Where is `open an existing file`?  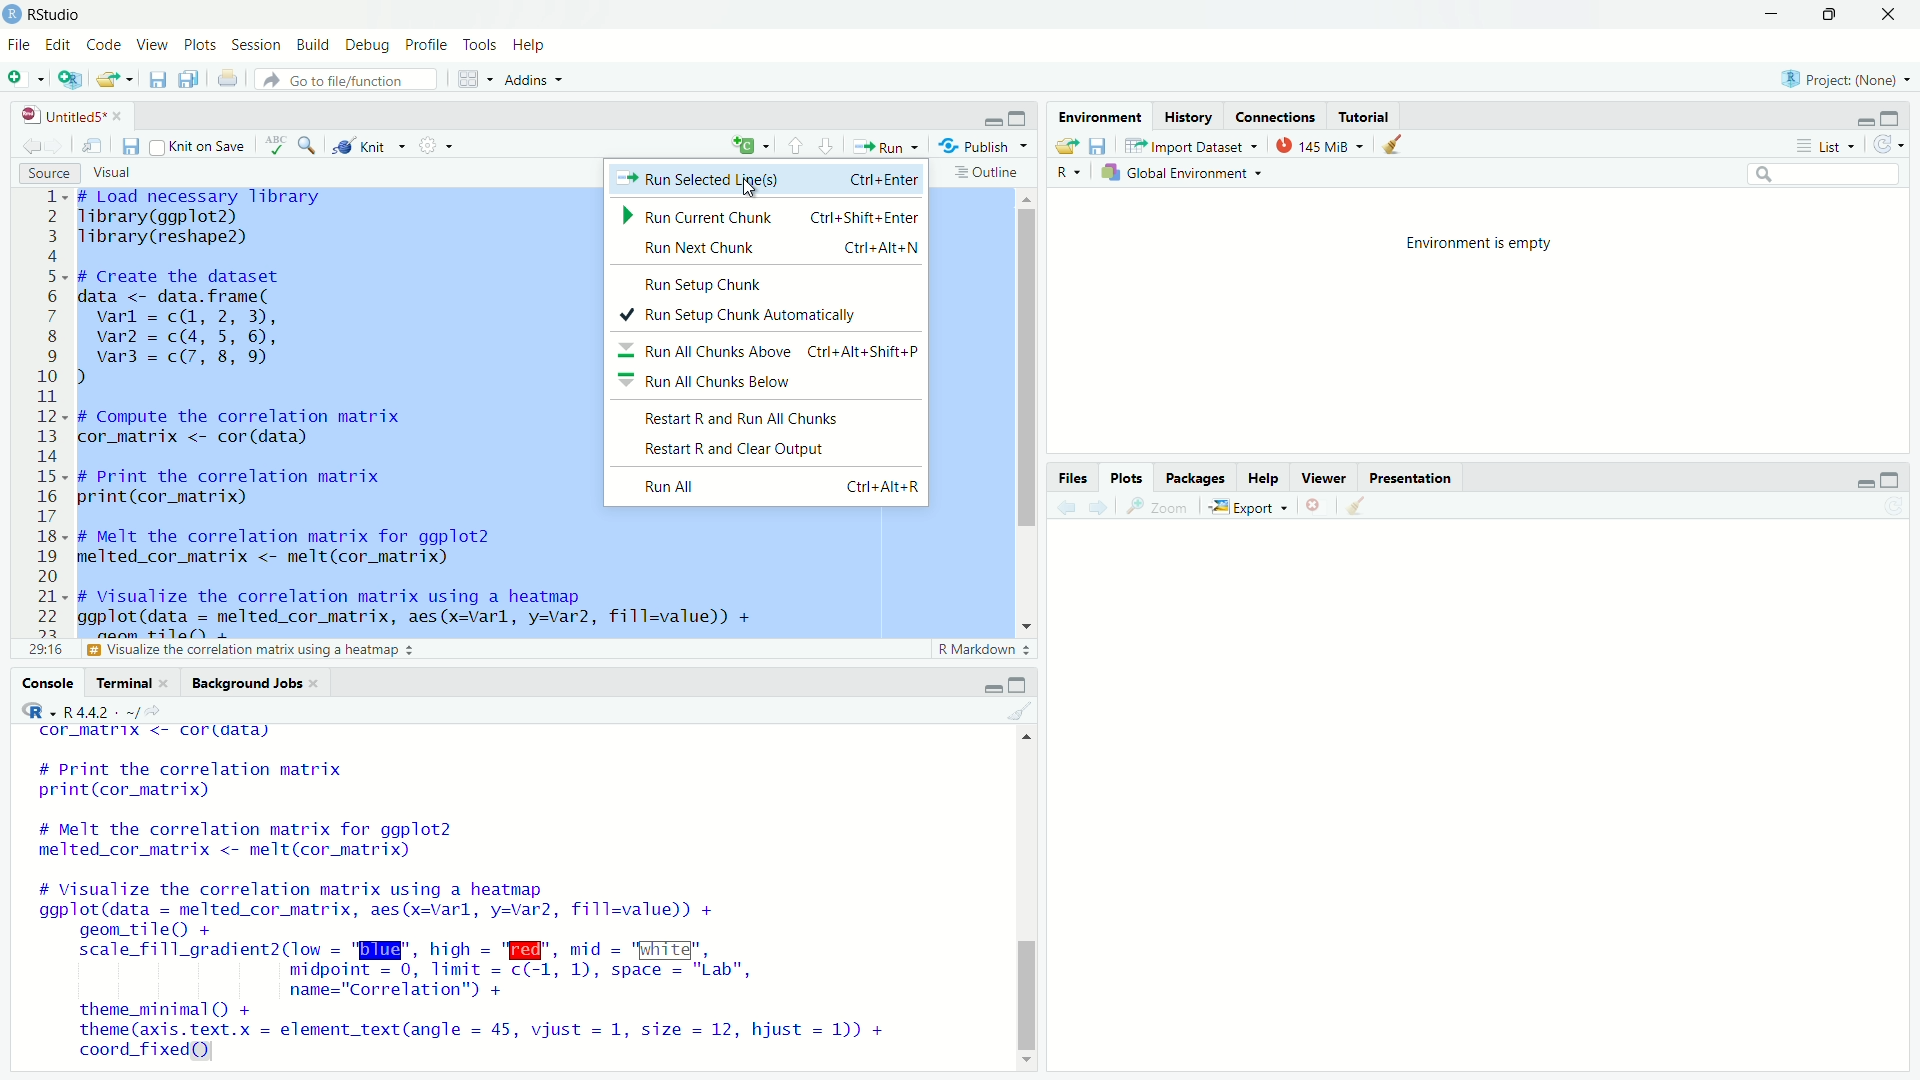 open an existing file is located at coordinates (114, 79).